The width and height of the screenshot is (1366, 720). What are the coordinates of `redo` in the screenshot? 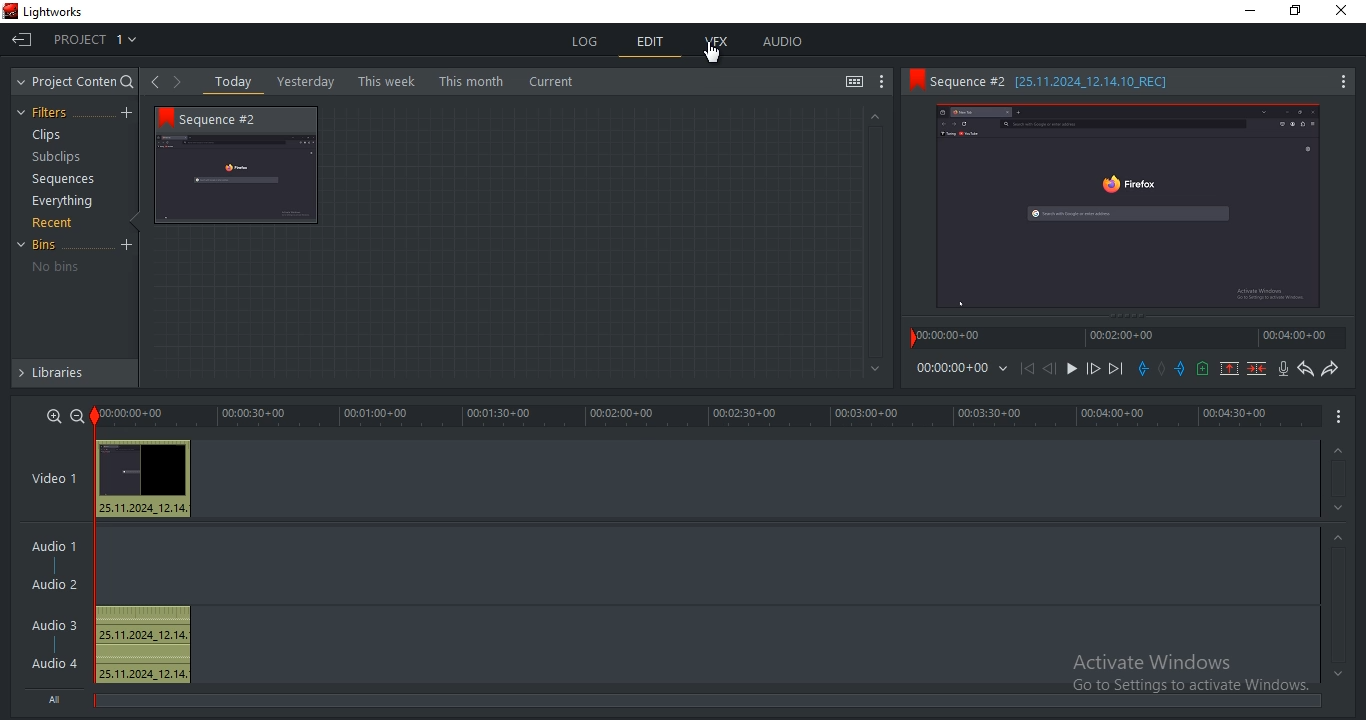 It's located at (1332, 367).